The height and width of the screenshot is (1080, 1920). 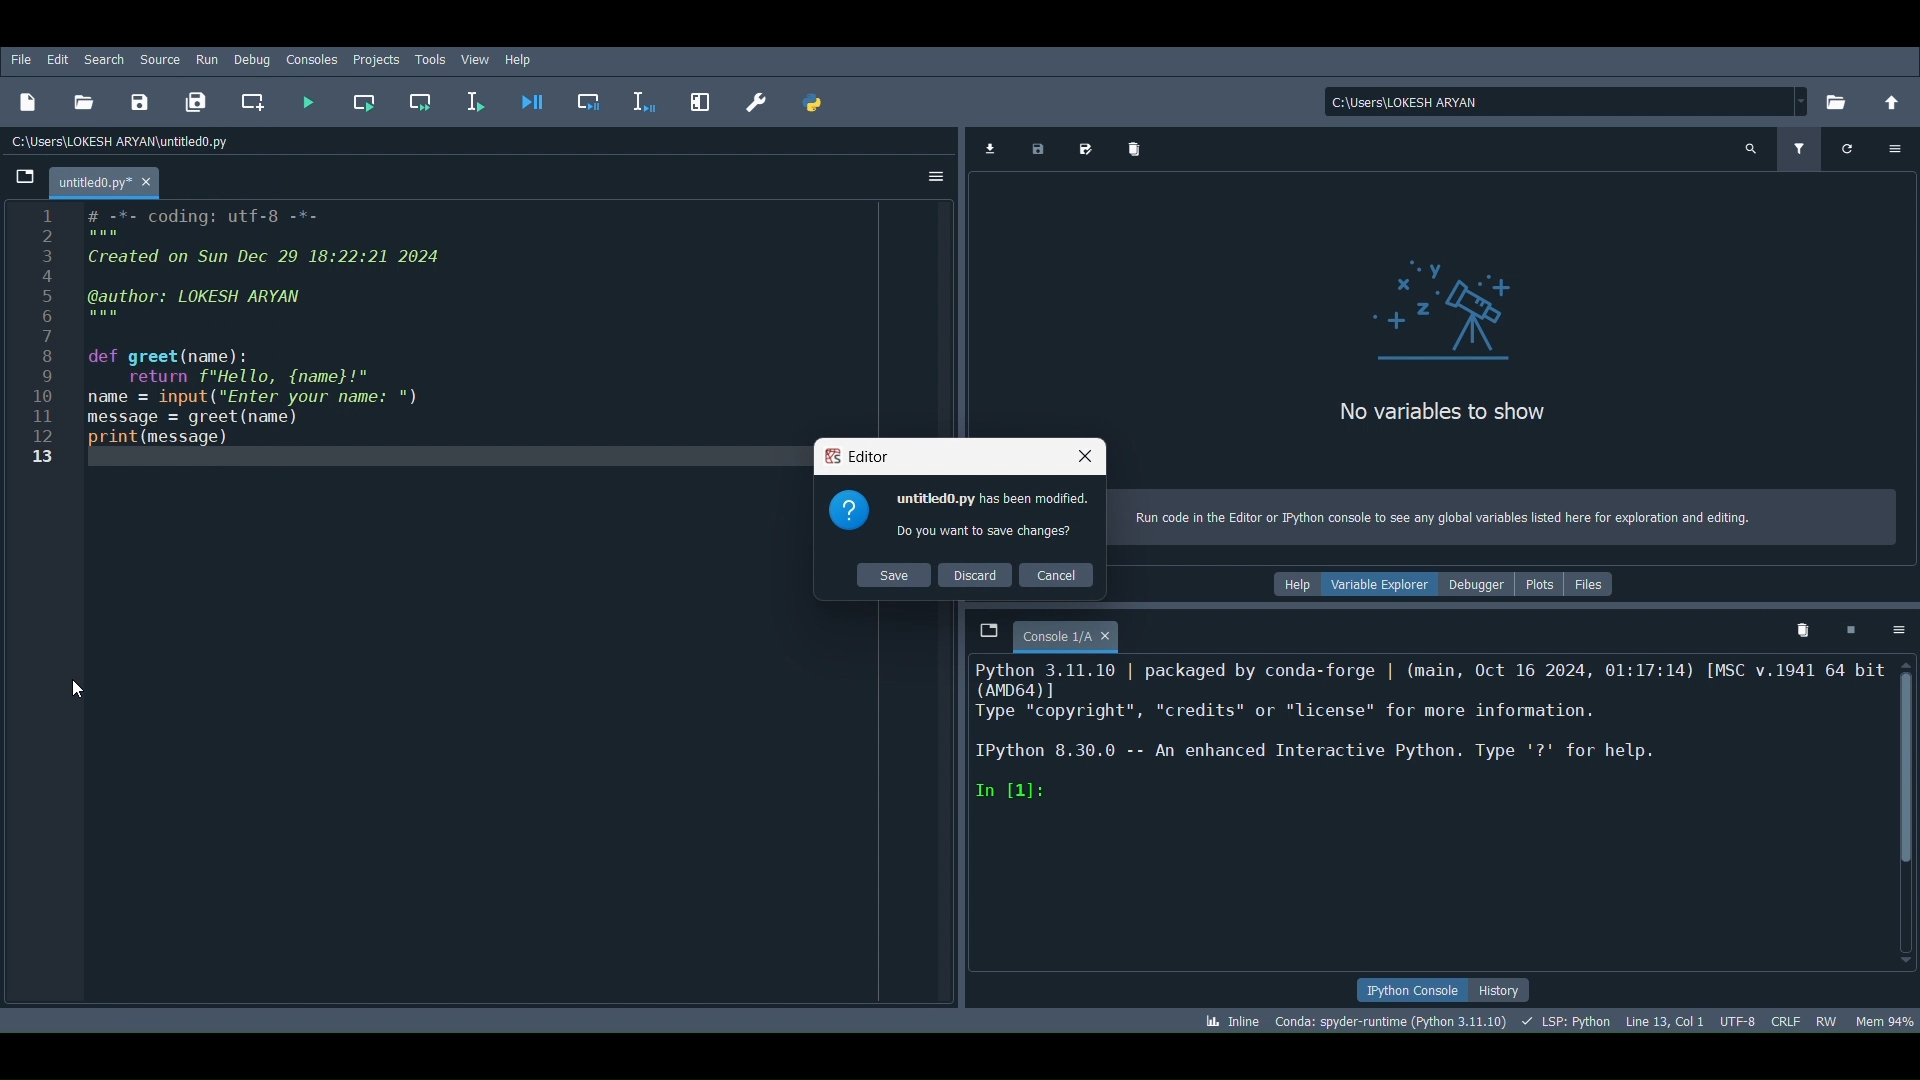 What do you see at coordinates (1594, 585) in the screenshot?
I see `Files` at bounding box center [1594, 585].